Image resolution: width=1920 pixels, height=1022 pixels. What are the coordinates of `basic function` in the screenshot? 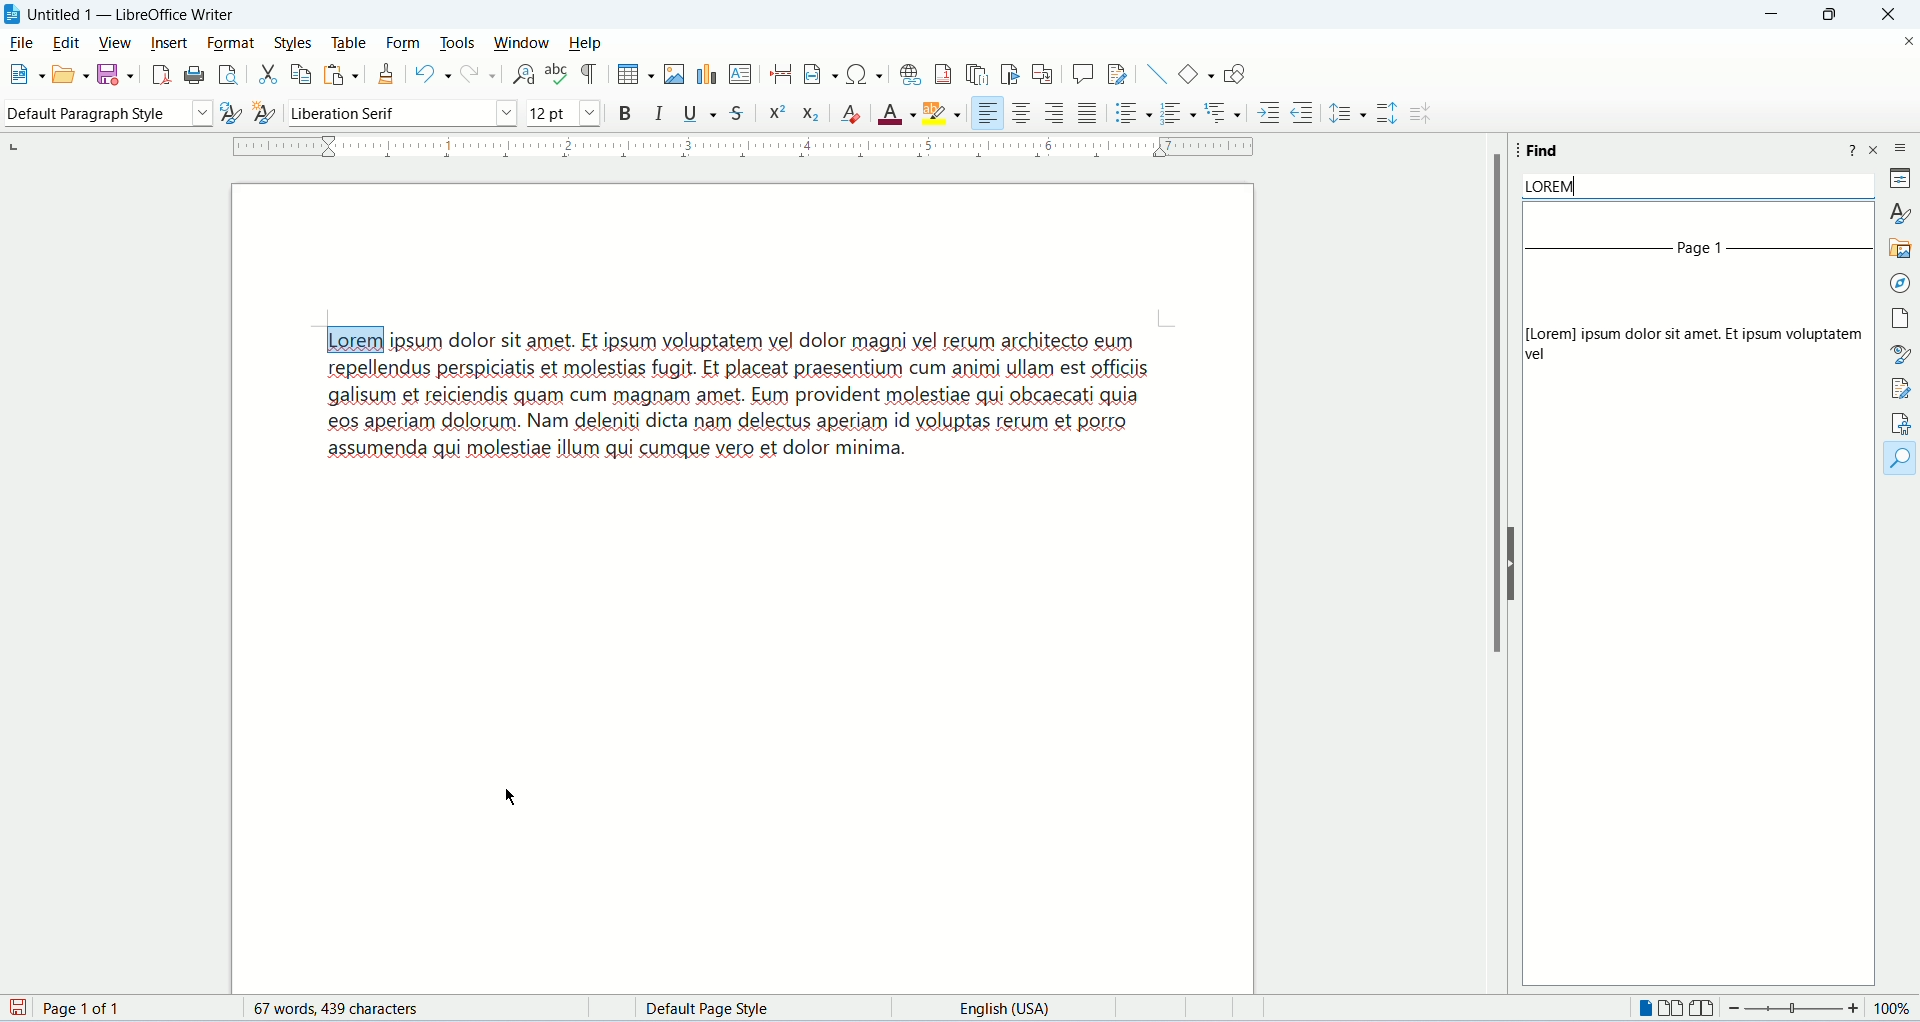 It's located at (1195, 80).